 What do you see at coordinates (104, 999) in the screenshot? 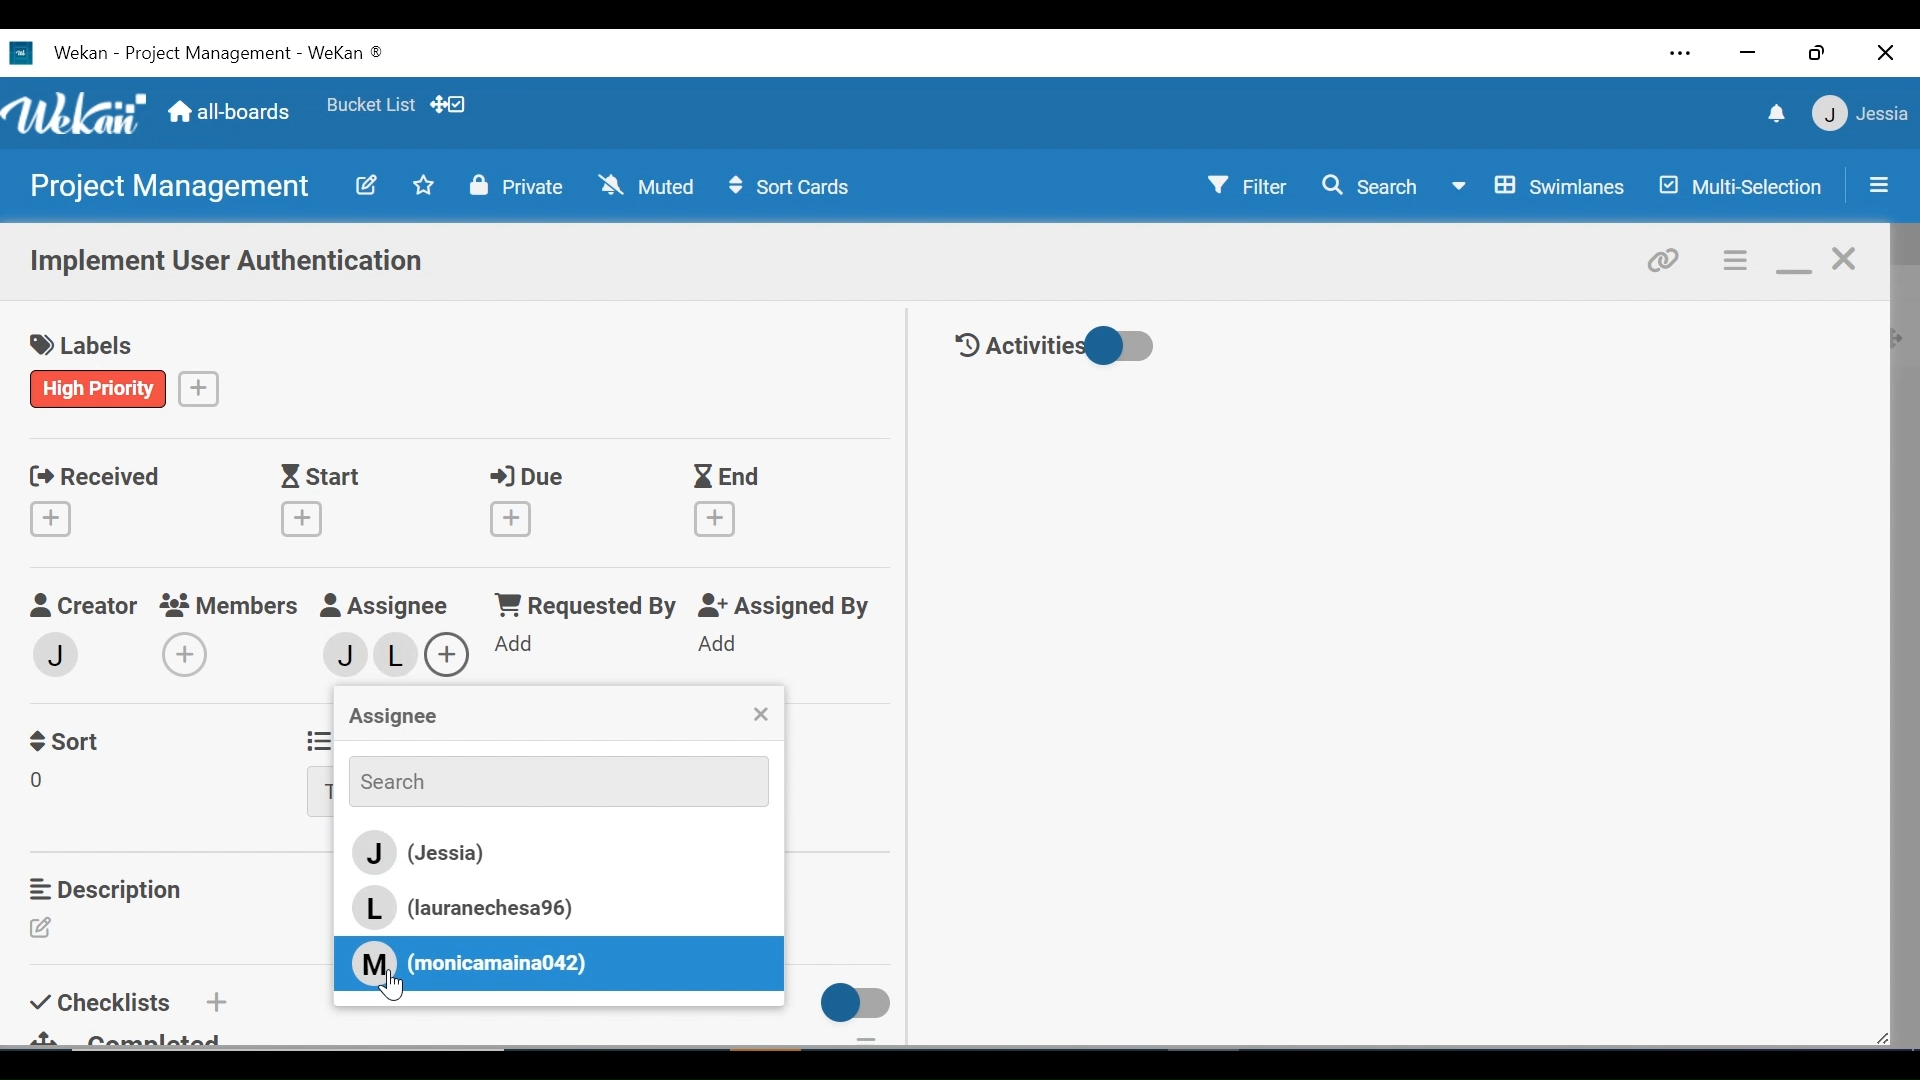
I see `Checklists` at bounding box center [104, 999].